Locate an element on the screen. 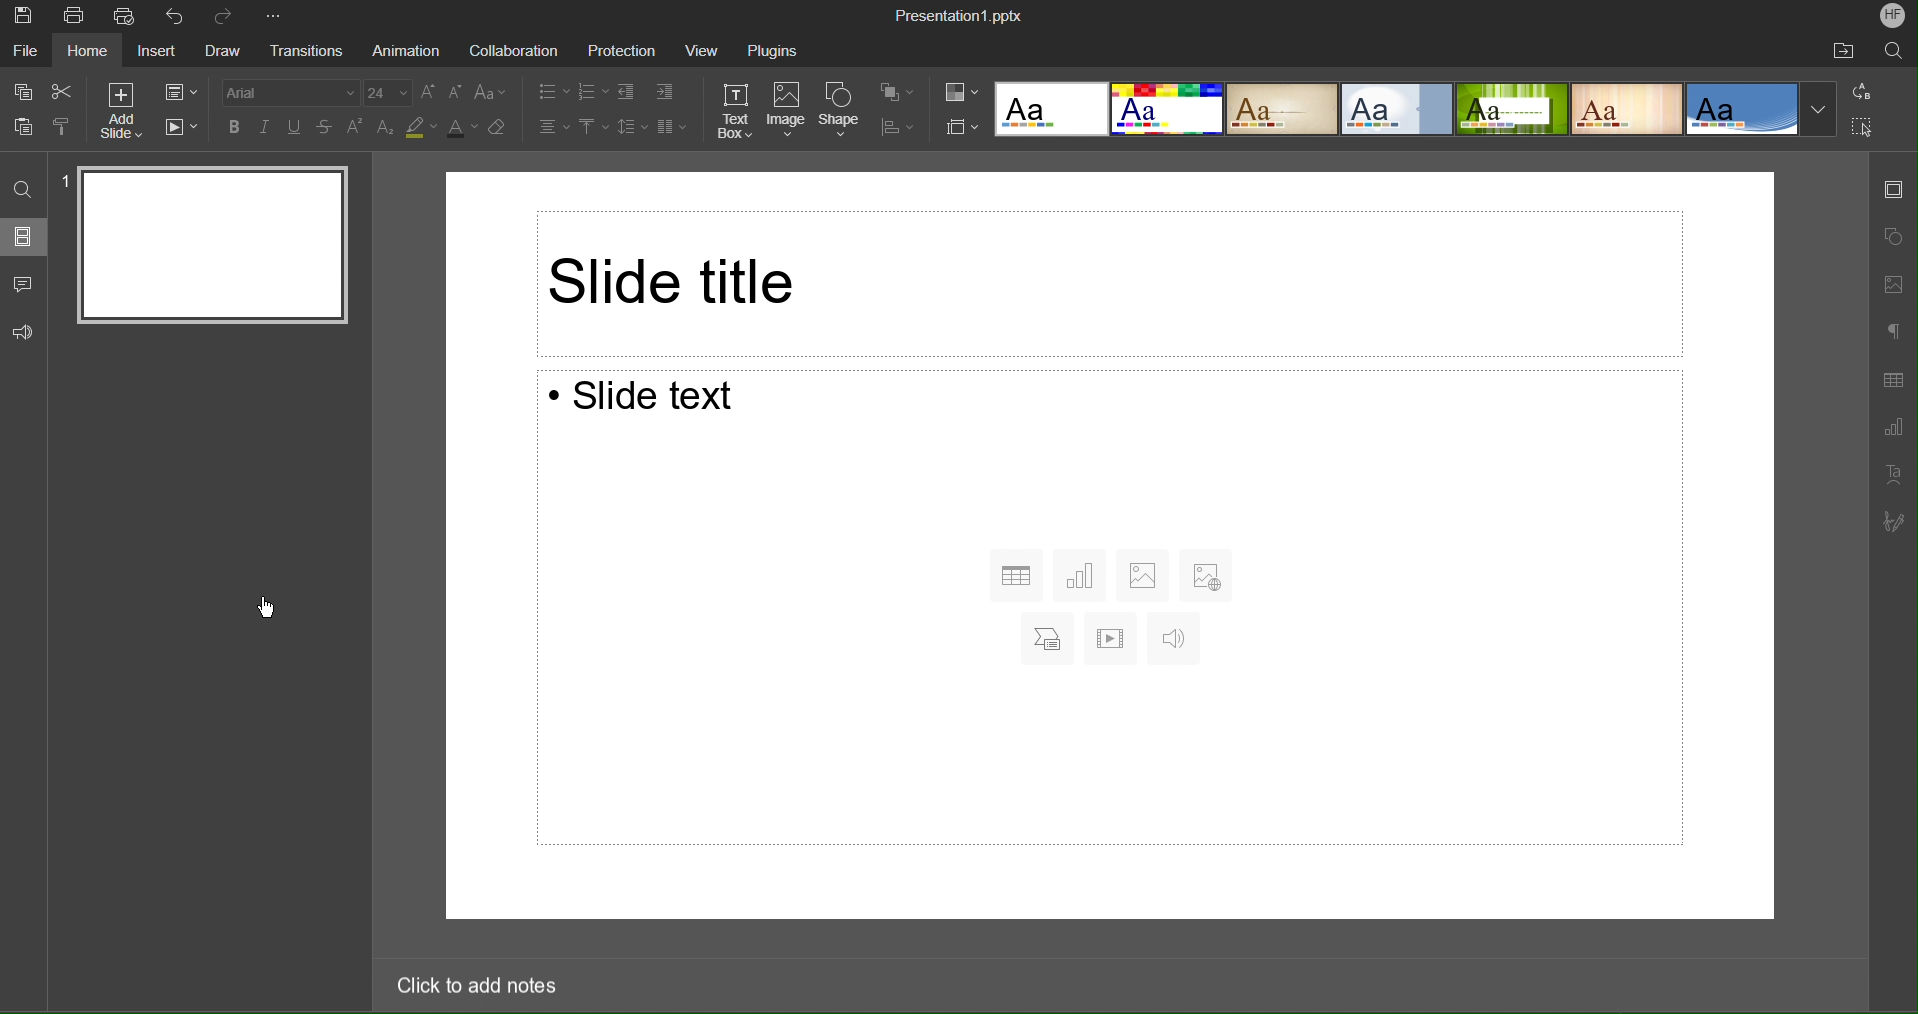  Table Settings is located at coordinates (1892, 379).